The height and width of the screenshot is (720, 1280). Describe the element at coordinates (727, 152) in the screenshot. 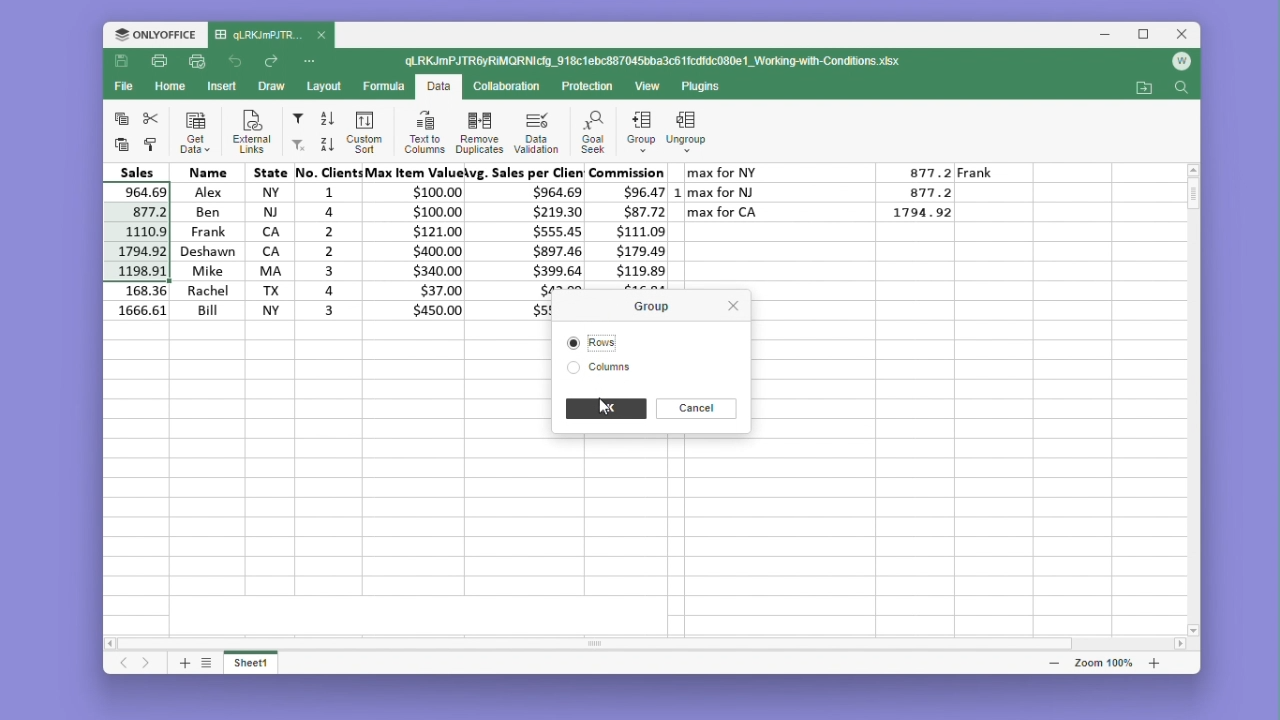

I see `text` at that location.